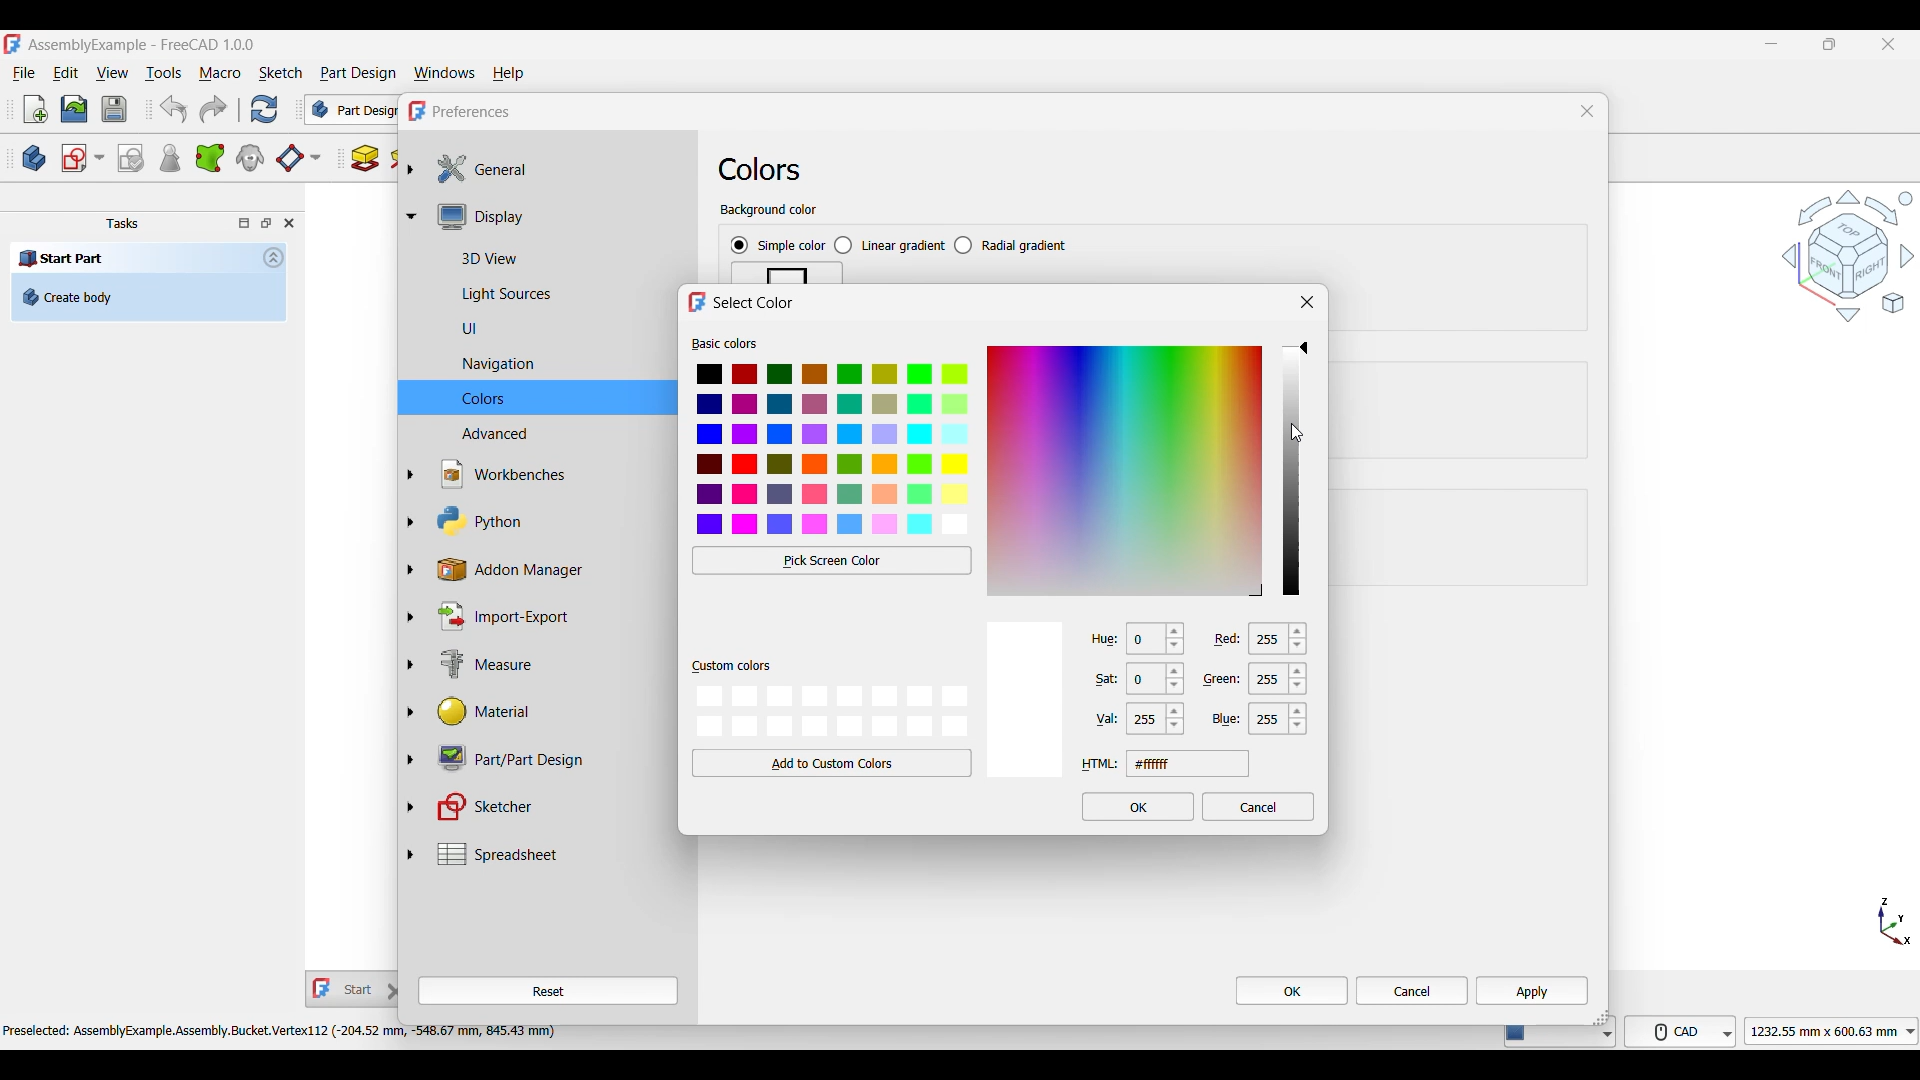 The height and width of the screenshot is (1080, 1920). What do you see at coordinates (549, 432) in the screenshot?
I see `Advanced` at bounding box center [549, 432].